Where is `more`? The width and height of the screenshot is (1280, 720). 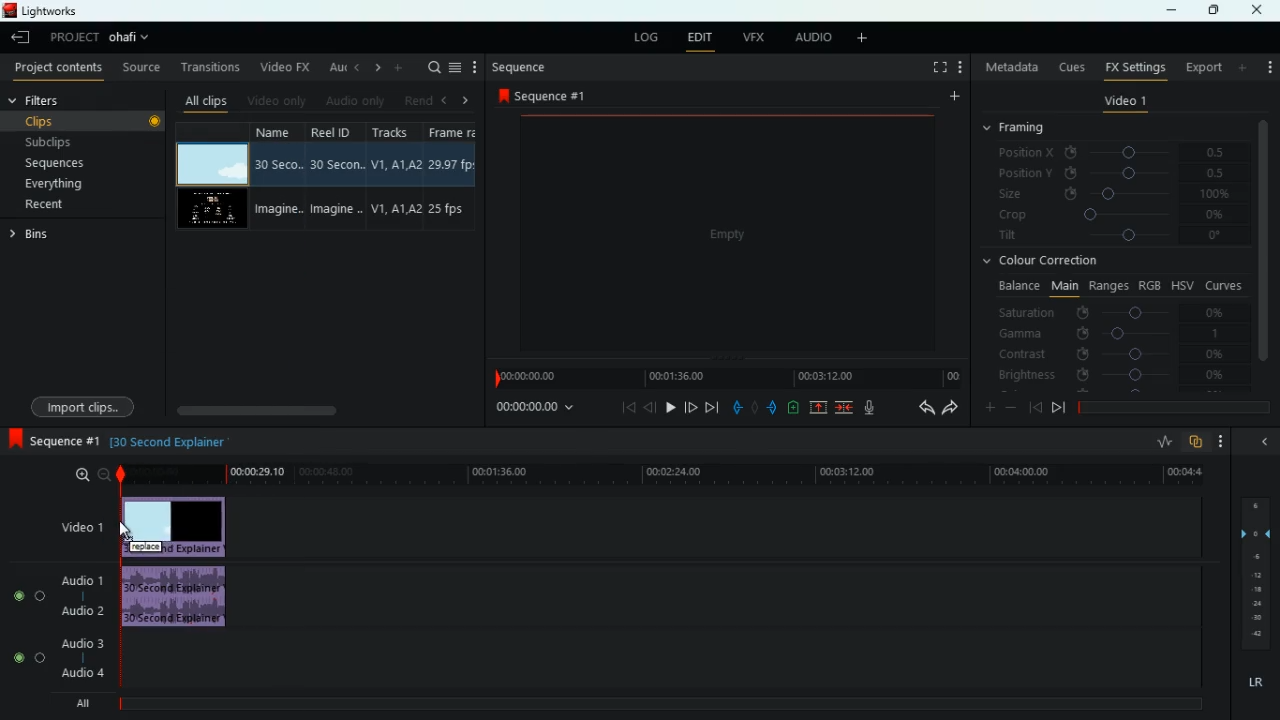
more is located at coordinates (960, 67).